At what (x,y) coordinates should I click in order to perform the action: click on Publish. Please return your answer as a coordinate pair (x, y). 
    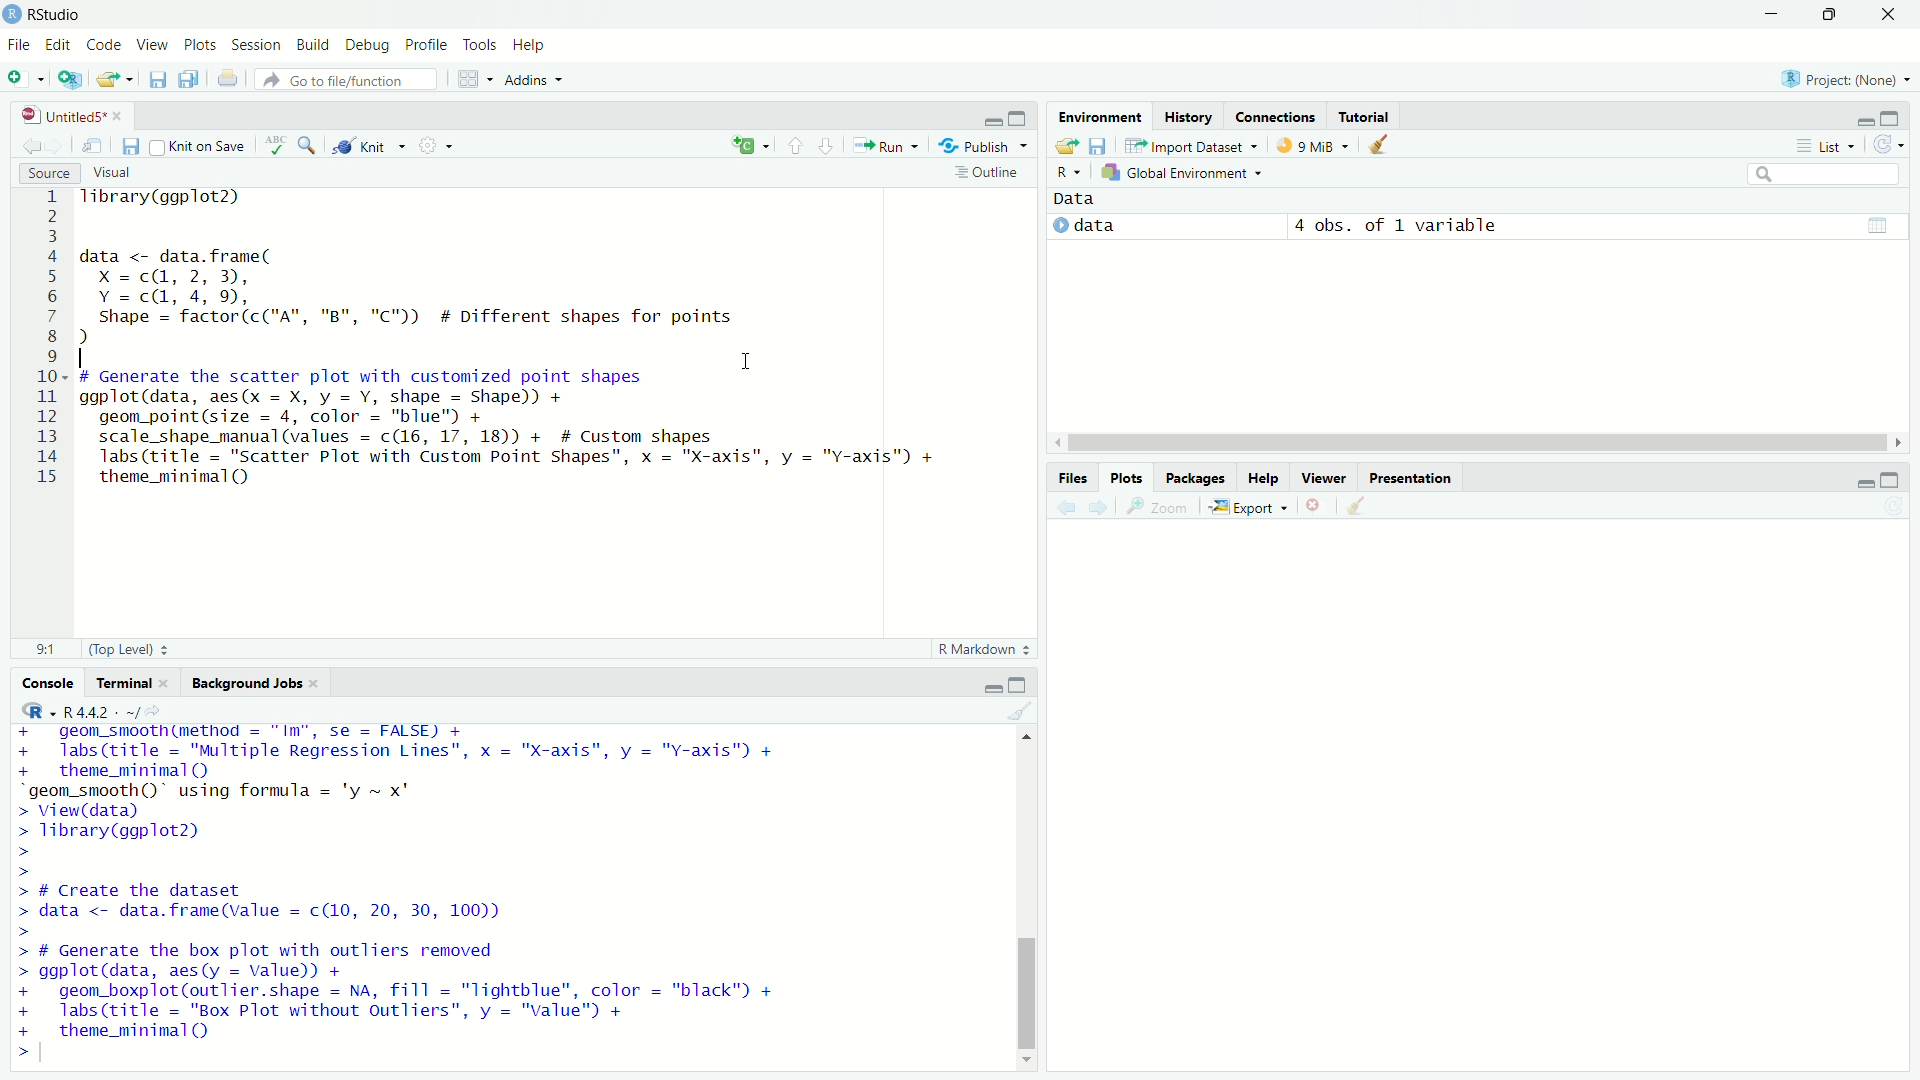
    Looking at the image, I should click on (983, 145).